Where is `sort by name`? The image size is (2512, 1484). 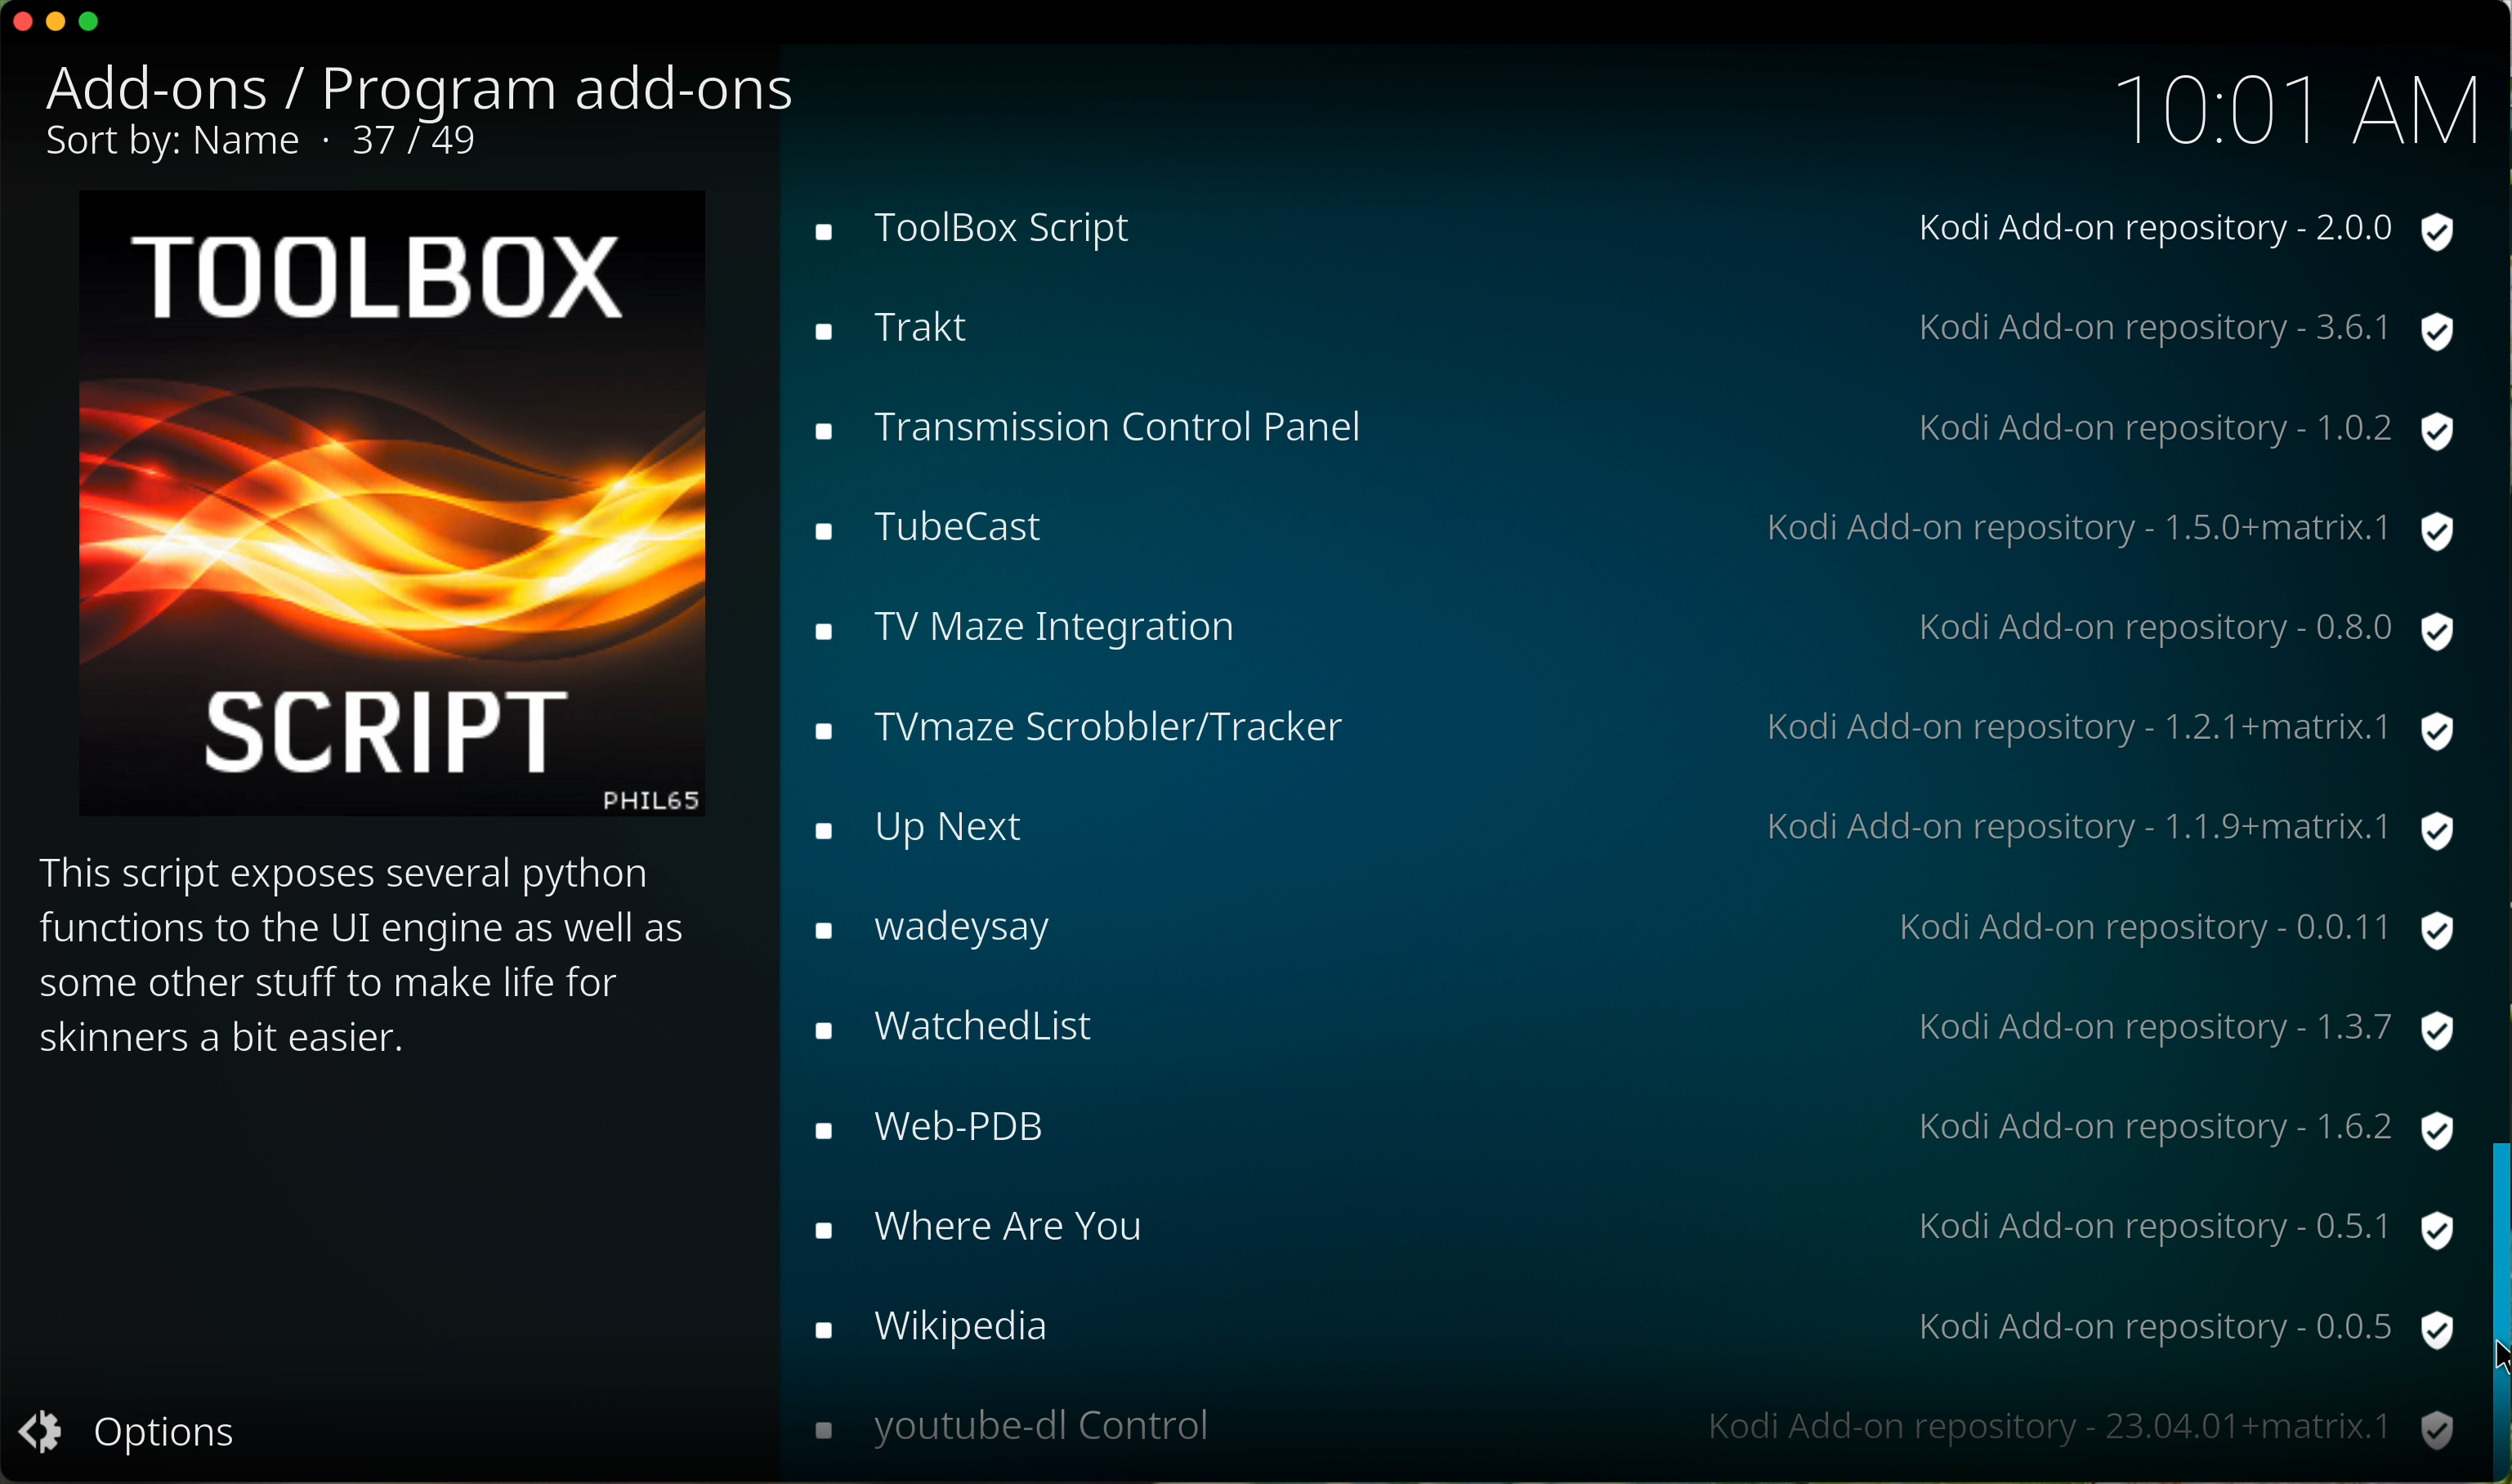
sort by name is located at coordinates (185, 148).